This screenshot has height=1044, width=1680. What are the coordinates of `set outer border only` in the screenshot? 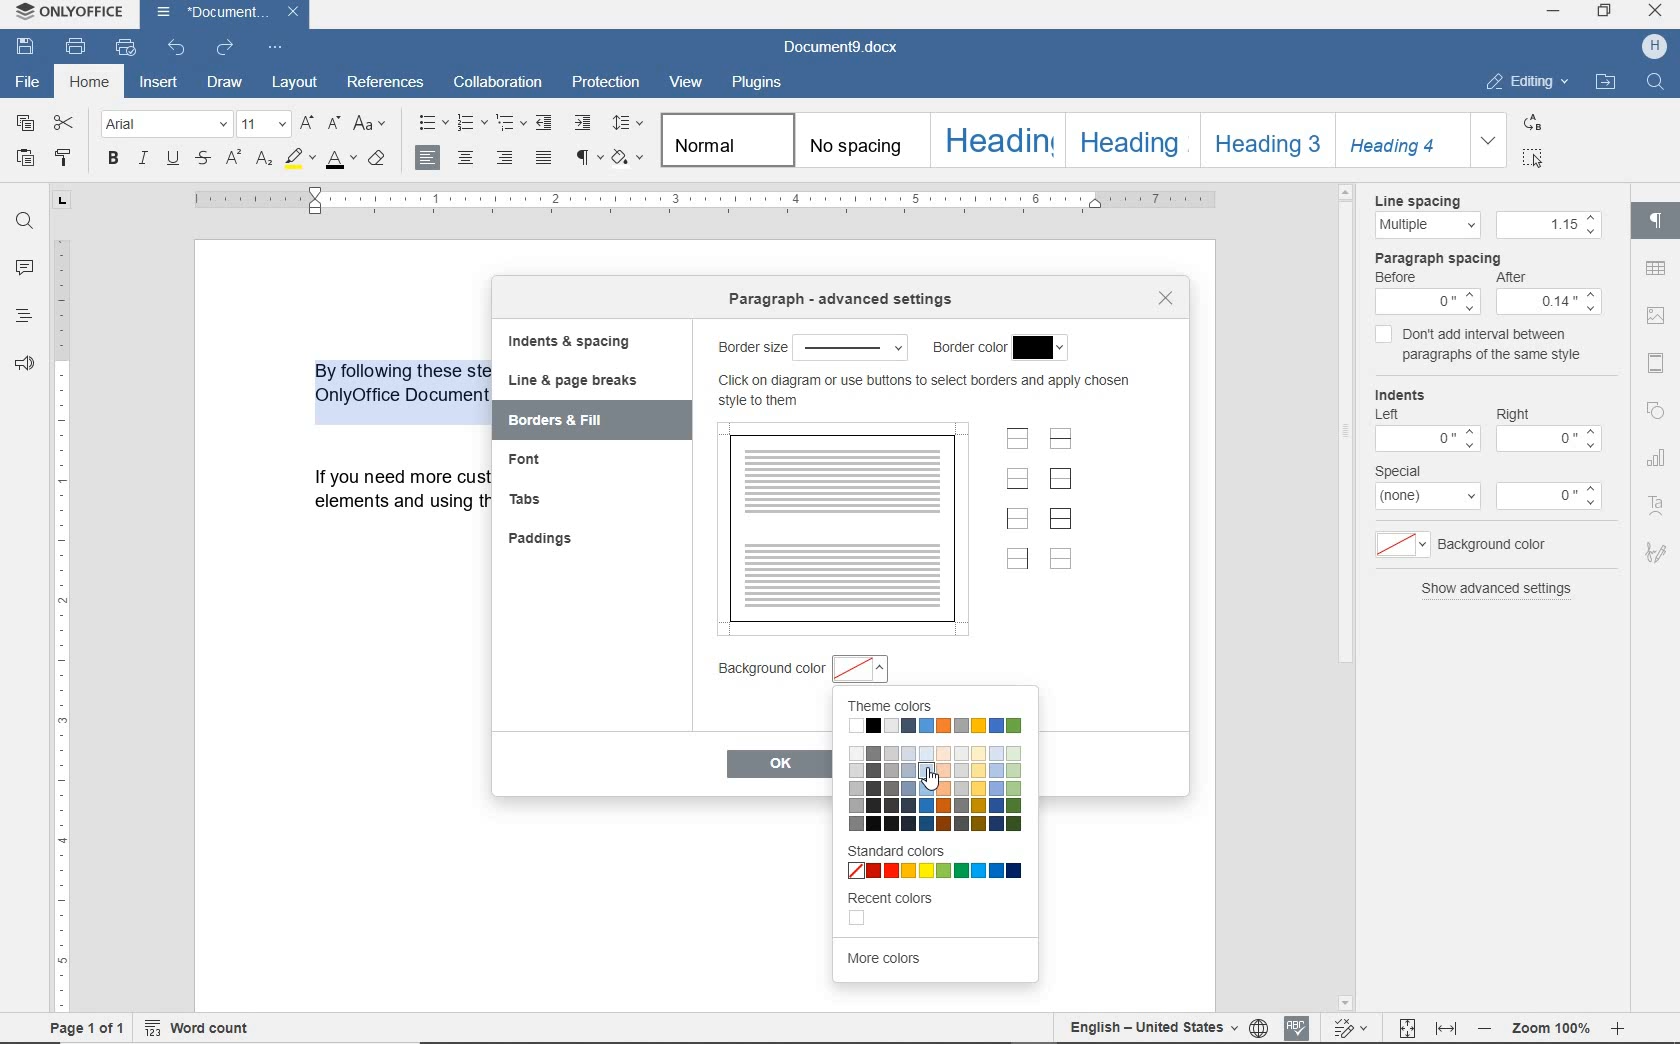 It's located at (1060, 482).